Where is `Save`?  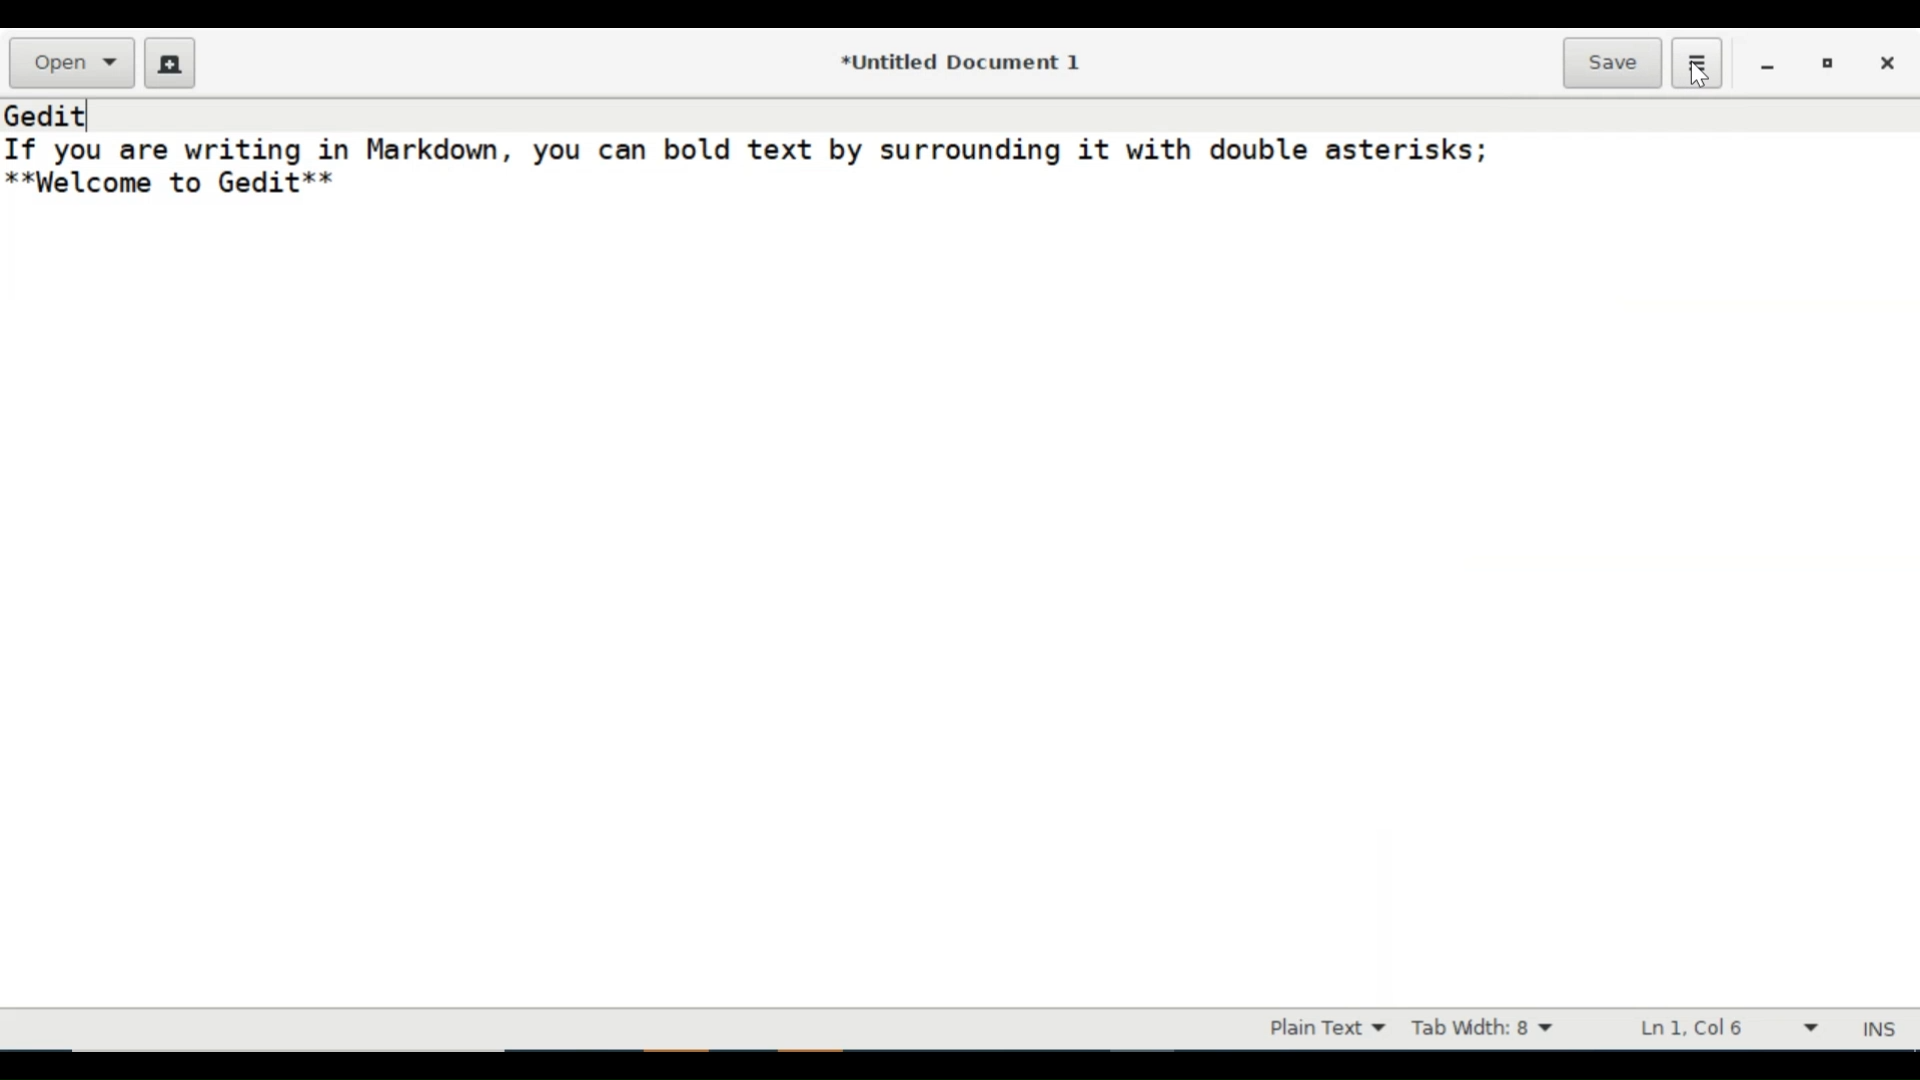
Save is located at coordinates (1610, 62).